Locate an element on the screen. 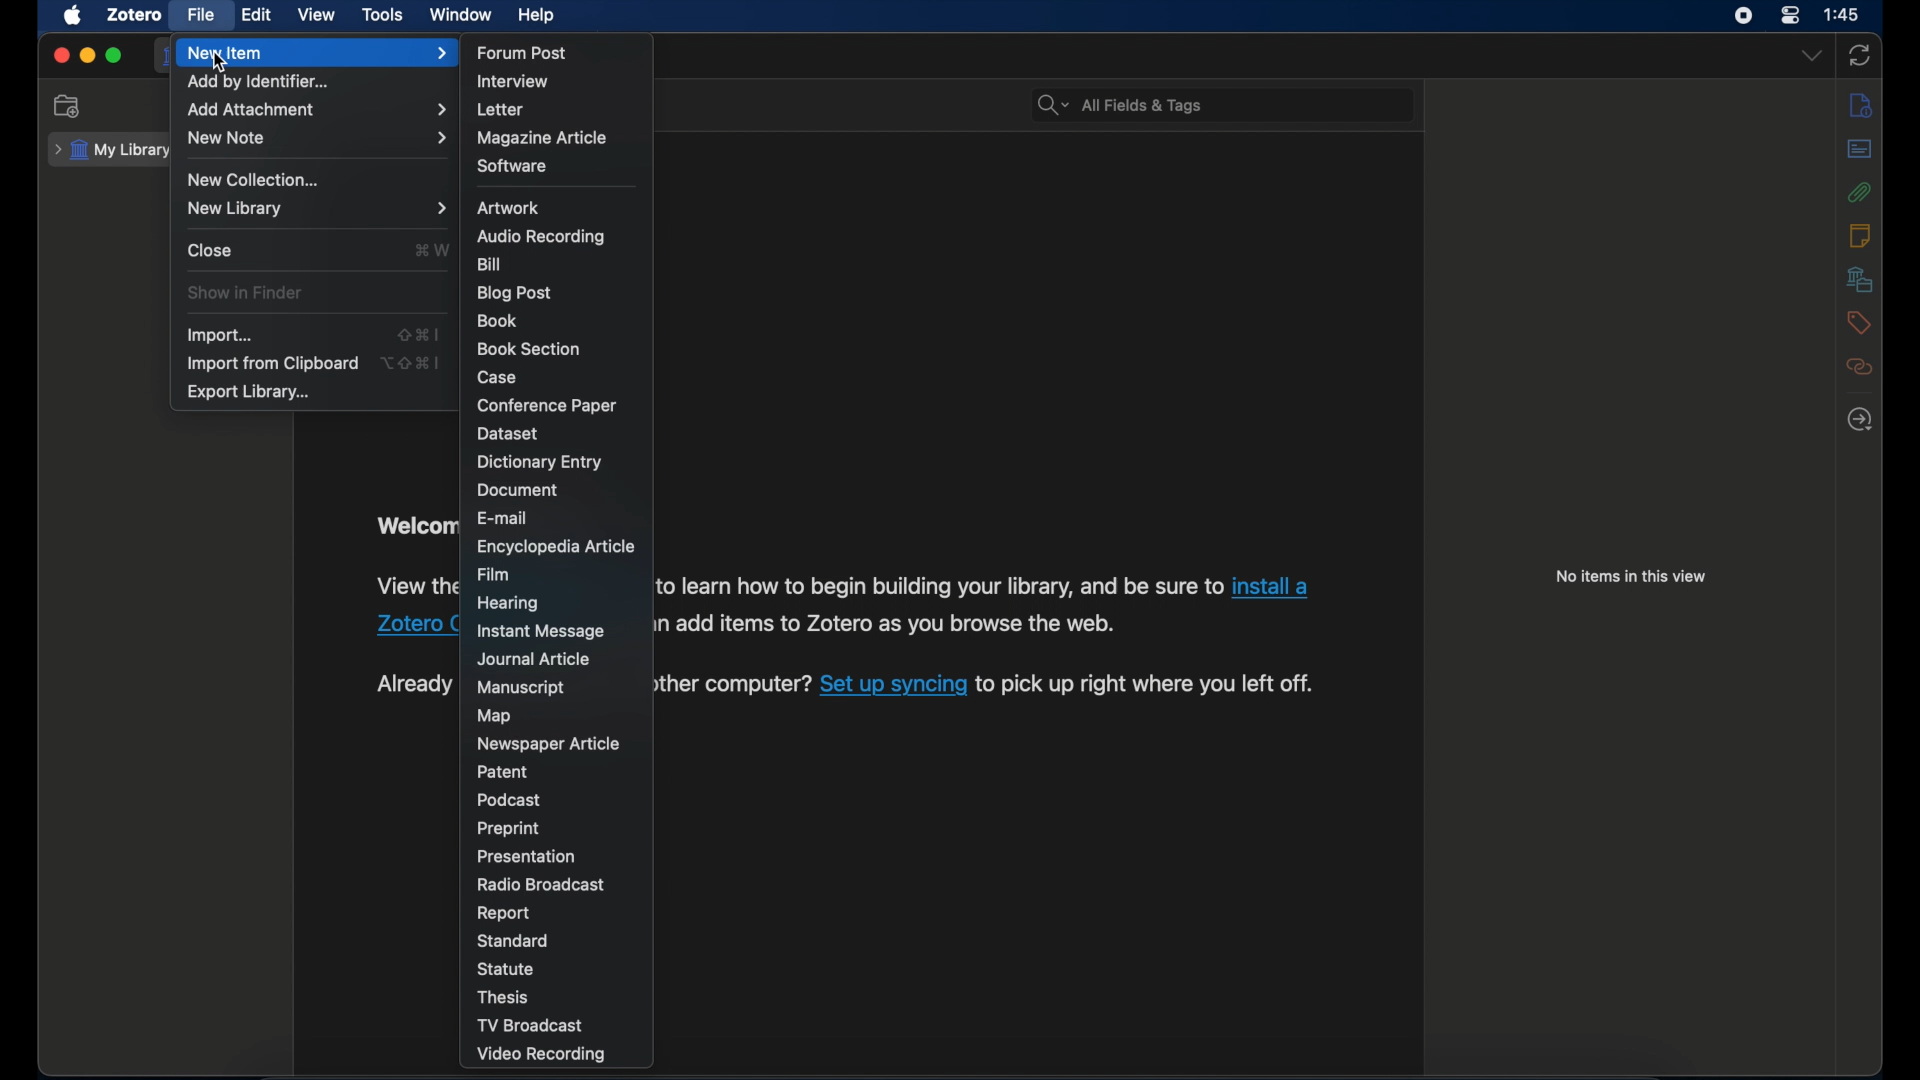  newspaper article is located at coordinates (547, 744).